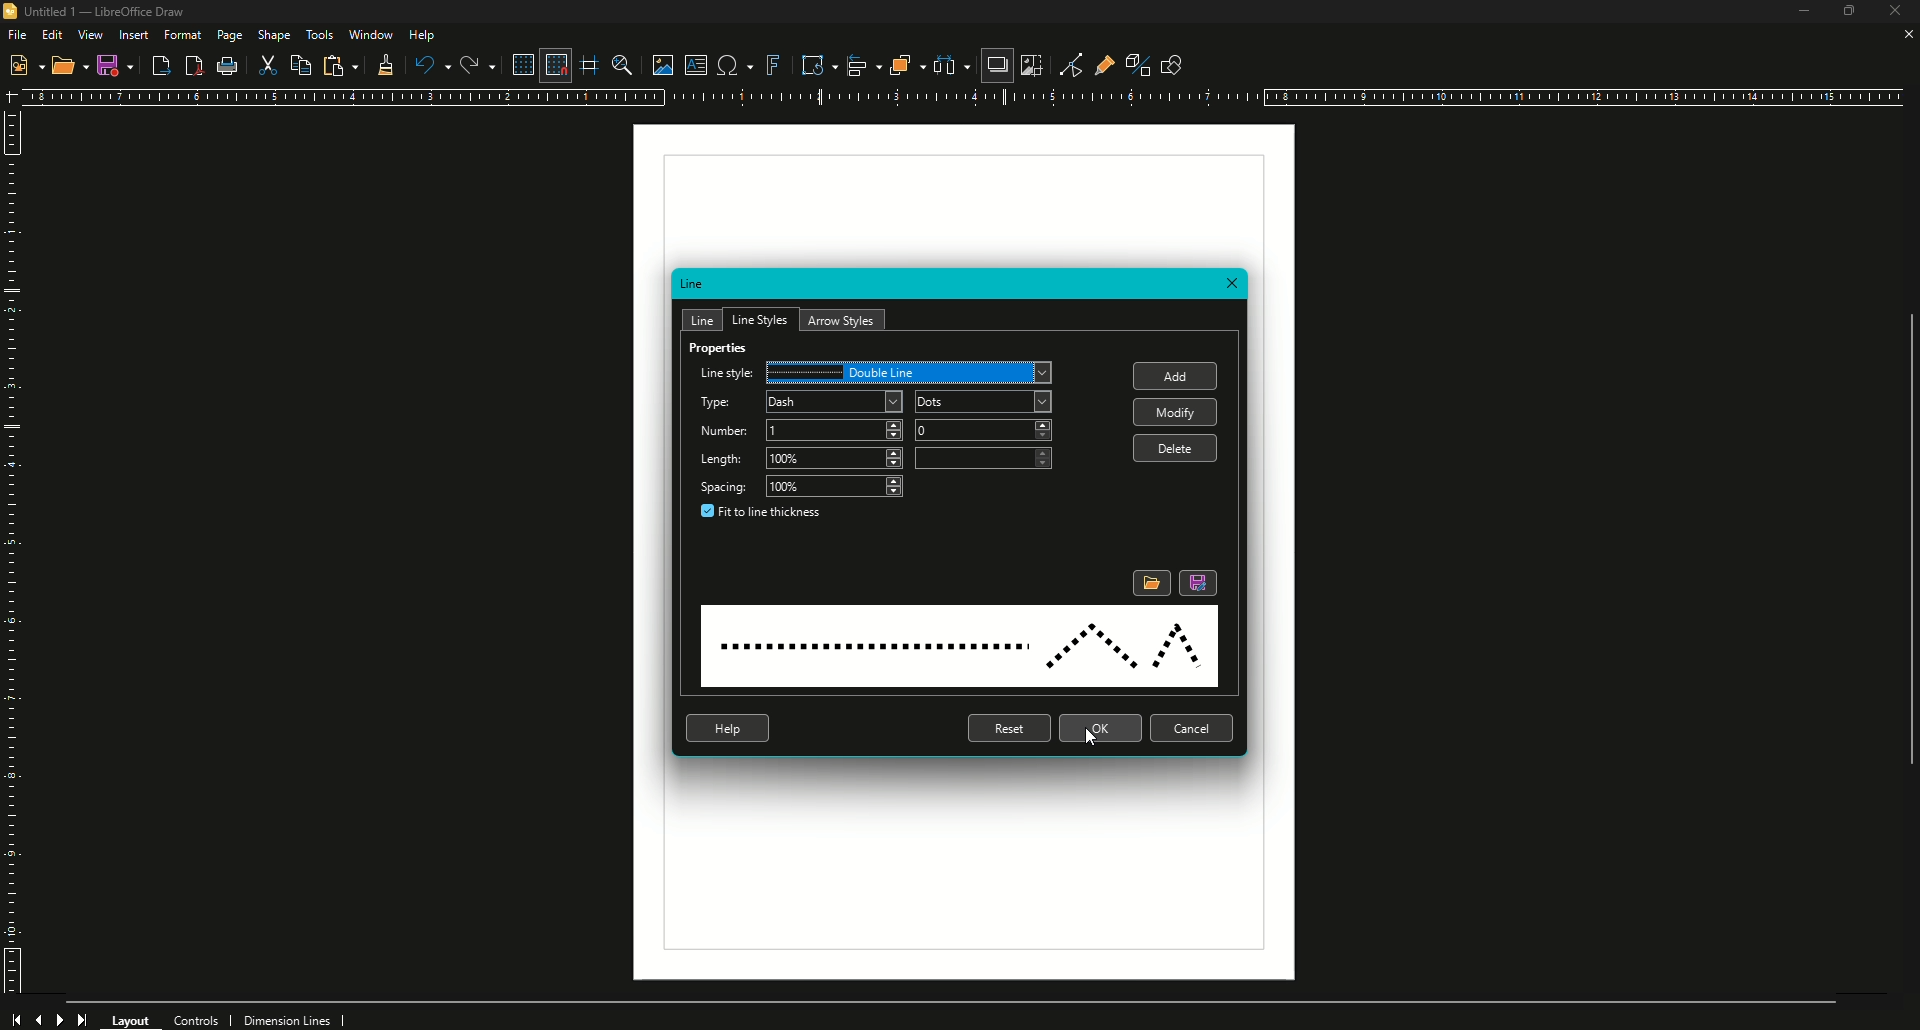  What do you see at coordinates (951, 66) in the screenshot?
I see `Select three objects` at bounding box center [951, 66].